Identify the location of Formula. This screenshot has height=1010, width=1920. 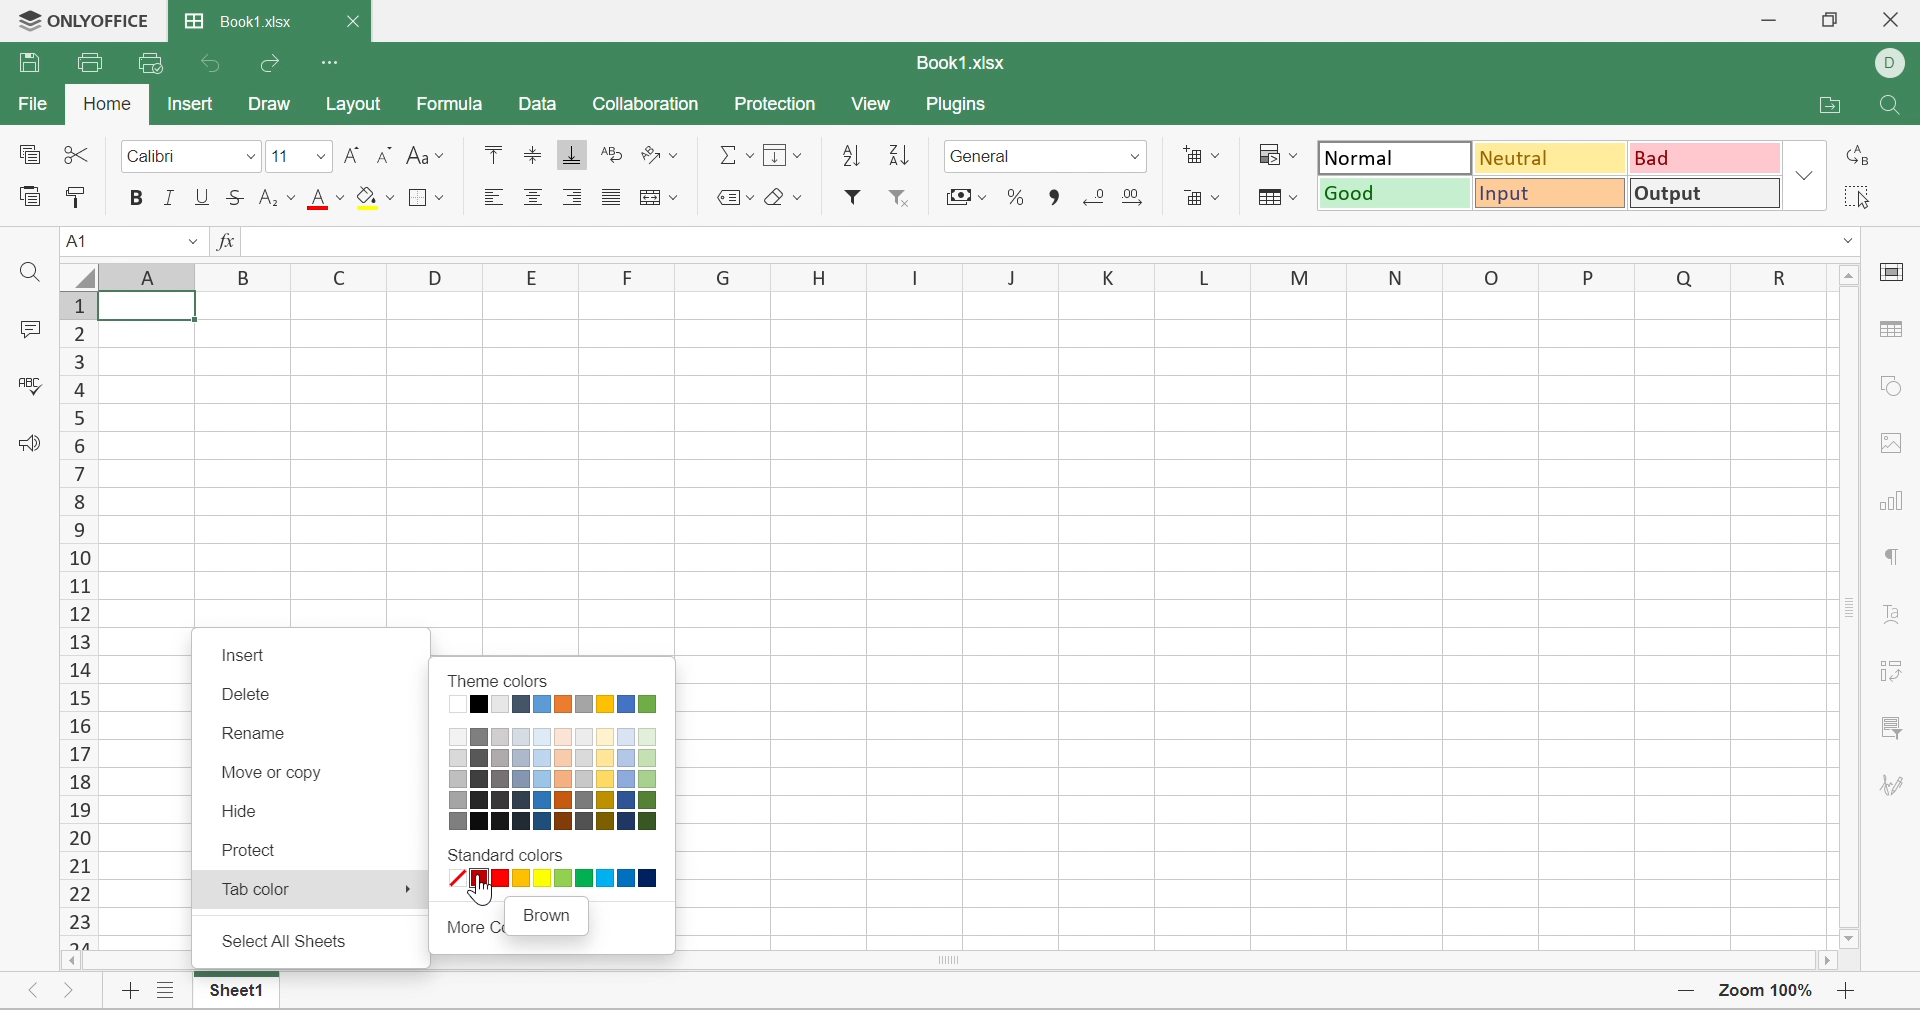
(448, 104).